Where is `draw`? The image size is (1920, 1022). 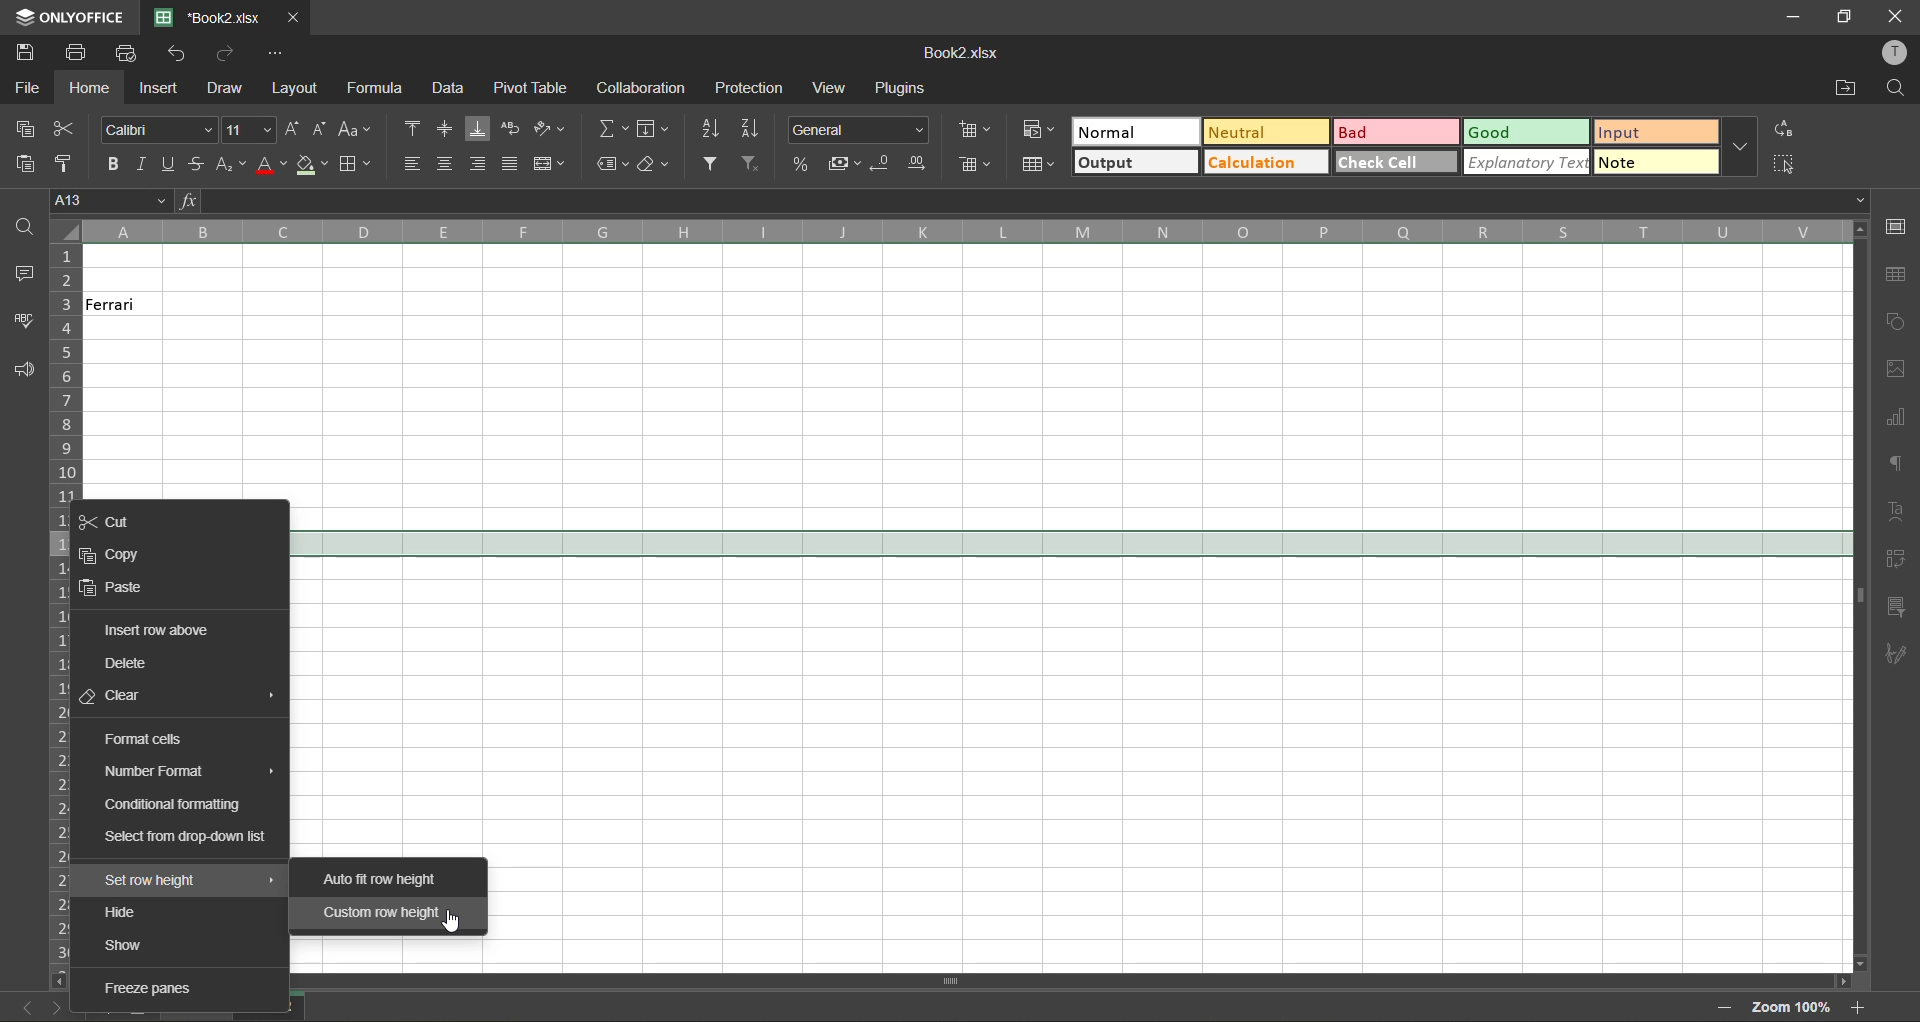
draw is located at coordinates (227, 90).